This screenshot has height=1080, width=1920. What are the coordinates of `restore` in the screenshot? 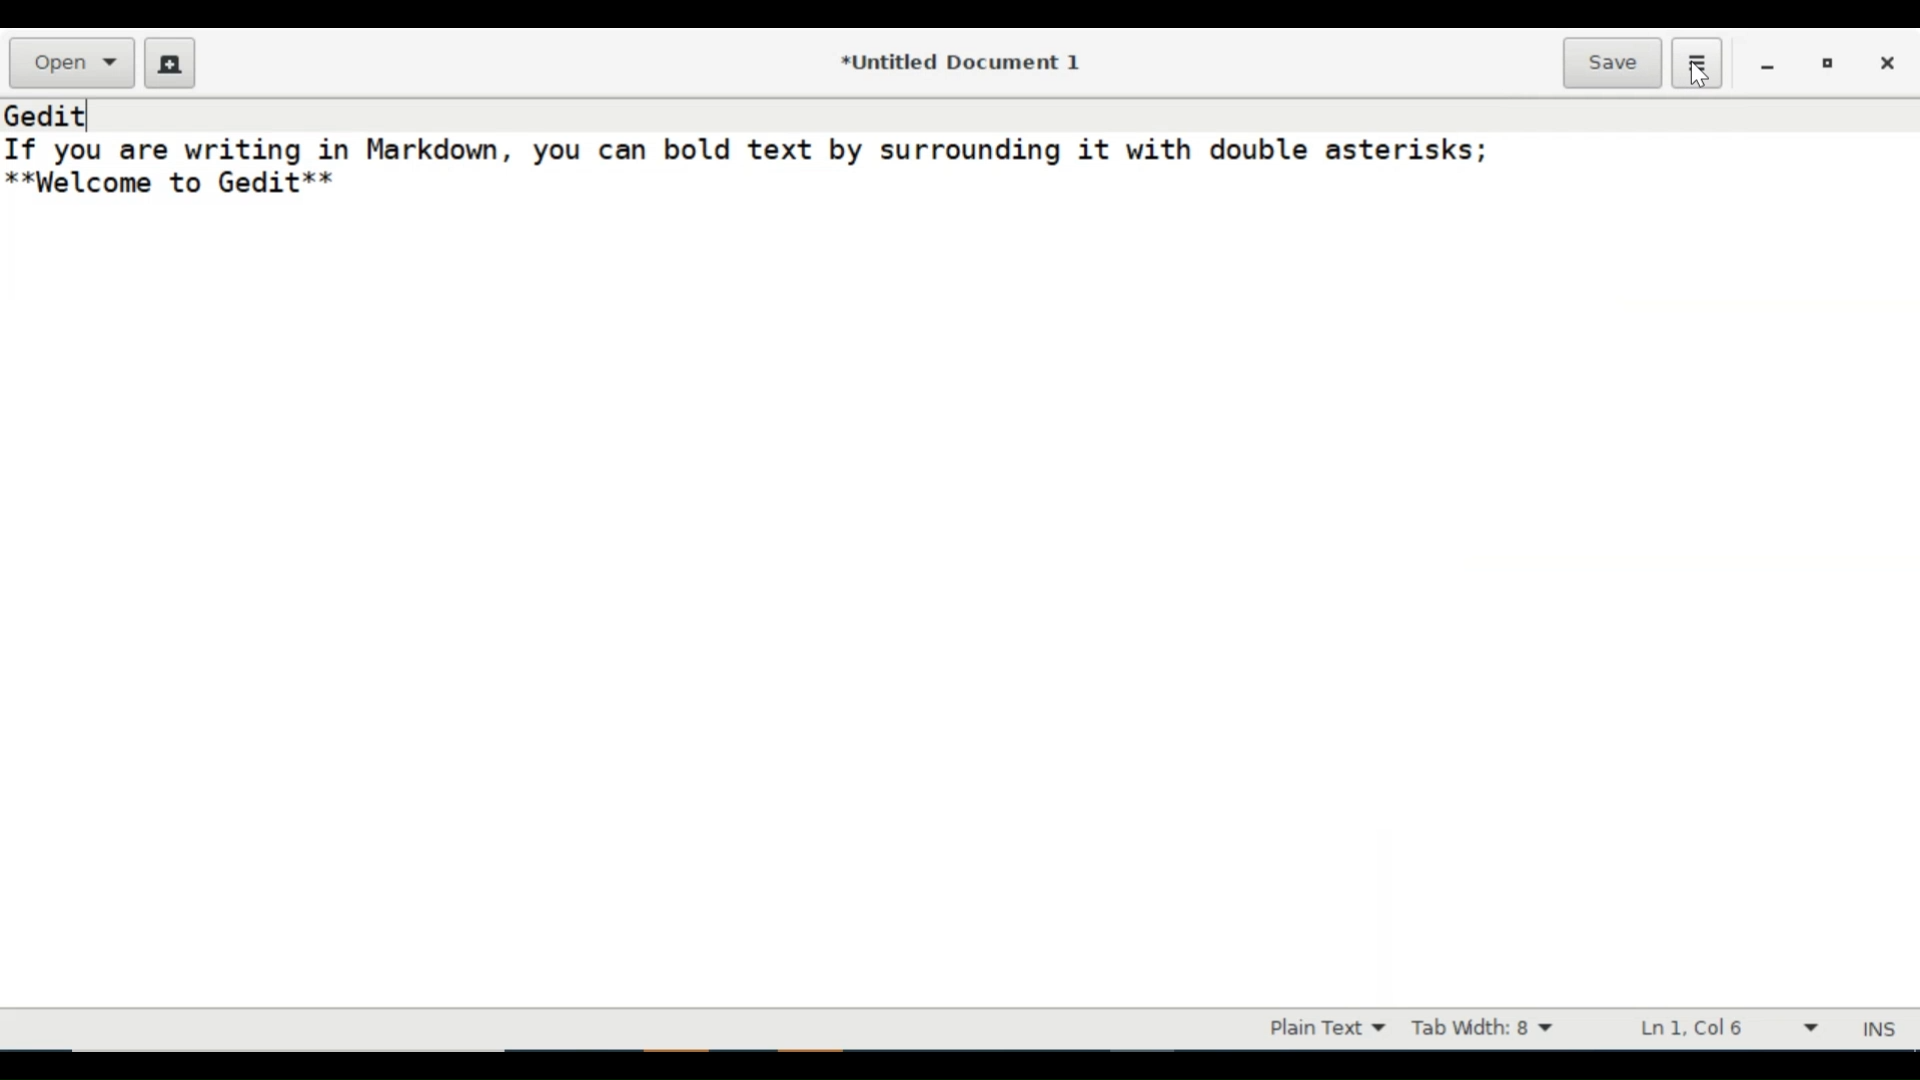 It's located at (1834, 63).